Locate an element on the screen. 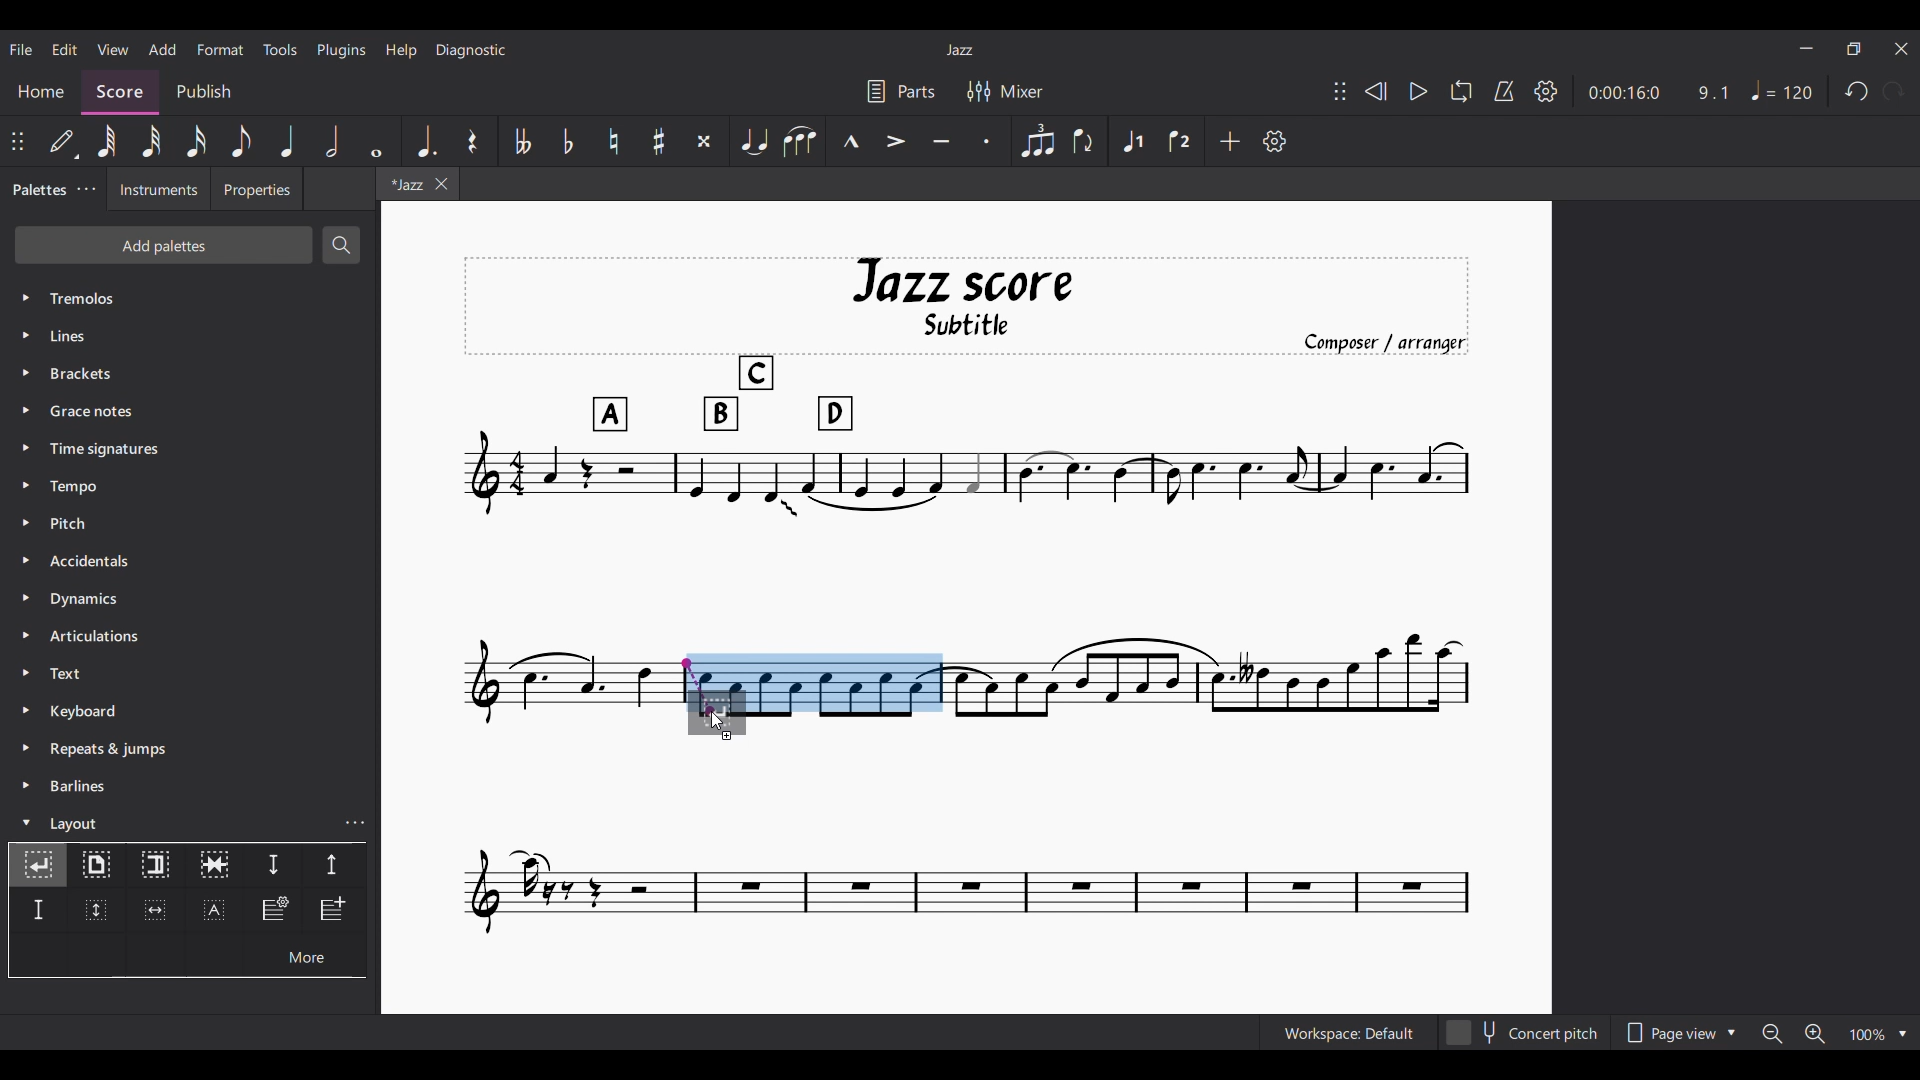  Preview of addition is located at coordinates (732, 710).